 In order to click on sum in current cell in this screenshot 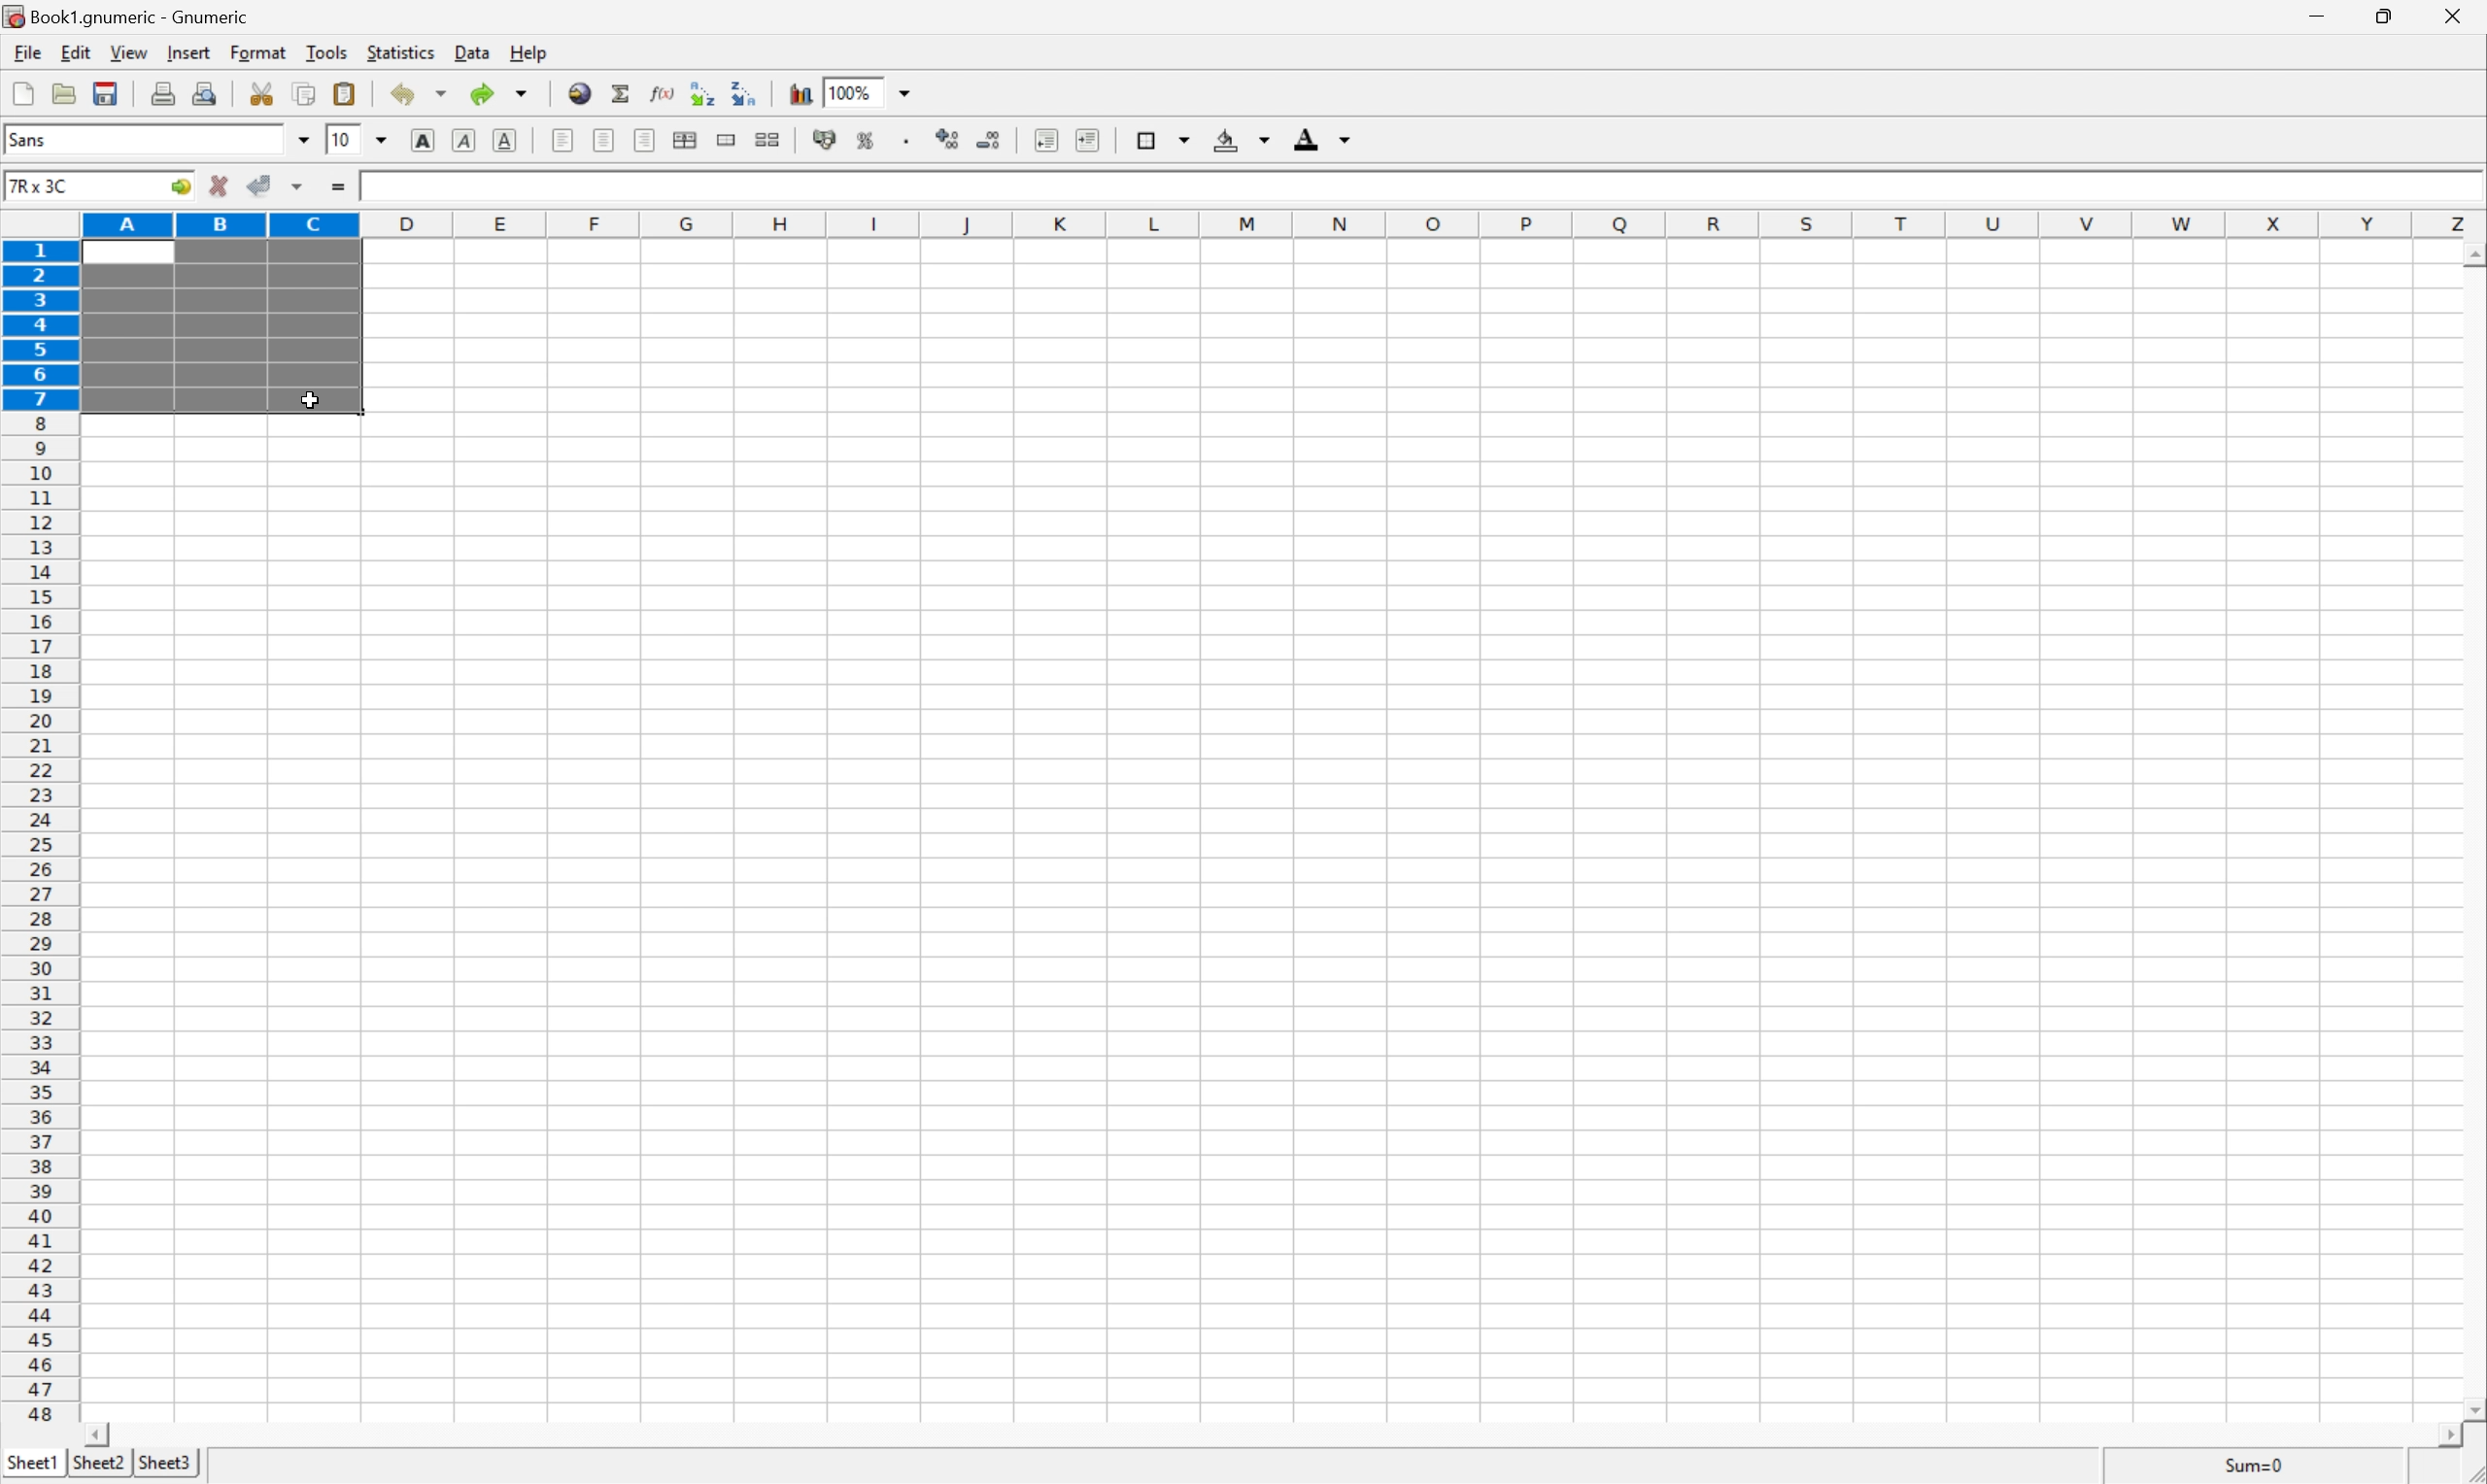, I will do `click(620, 92)`.